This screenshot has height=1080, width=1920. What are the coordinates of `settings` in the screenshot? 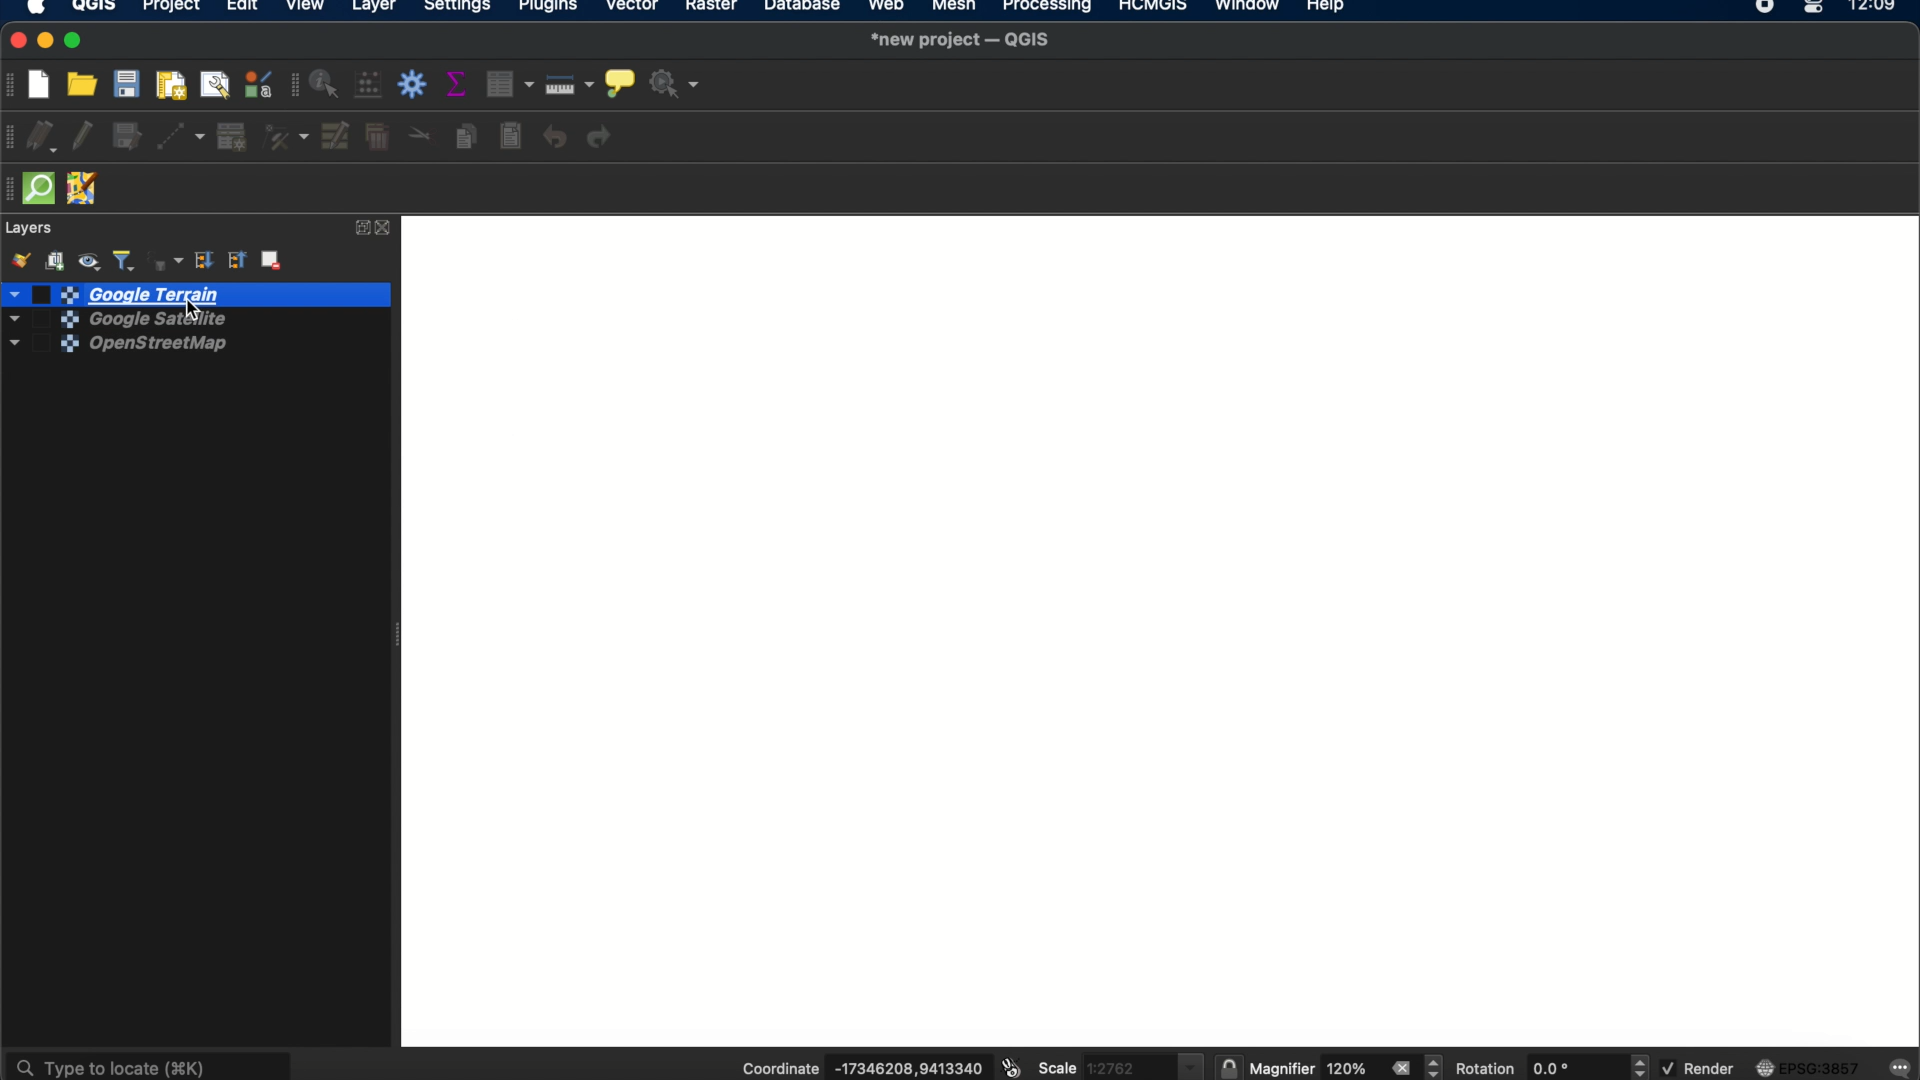 It's located at (458, 8).